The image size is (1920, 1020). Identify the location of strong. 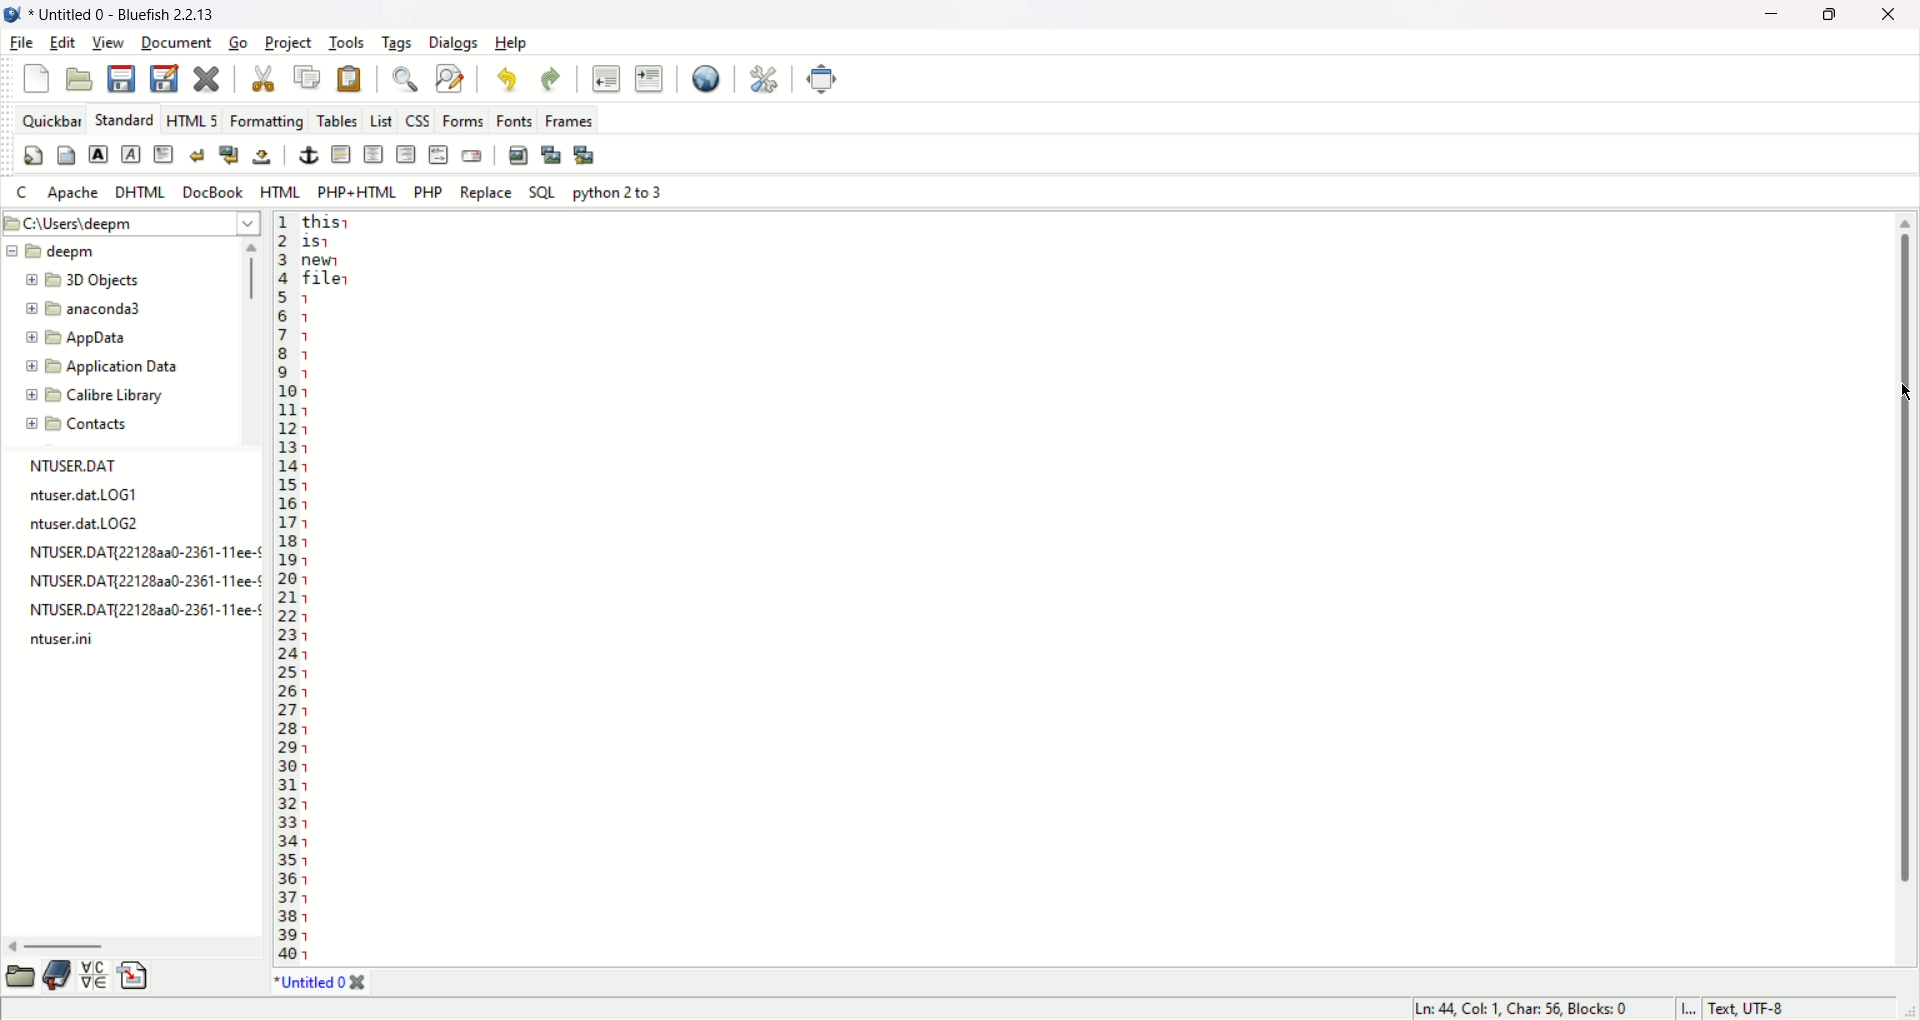
(99, 154).